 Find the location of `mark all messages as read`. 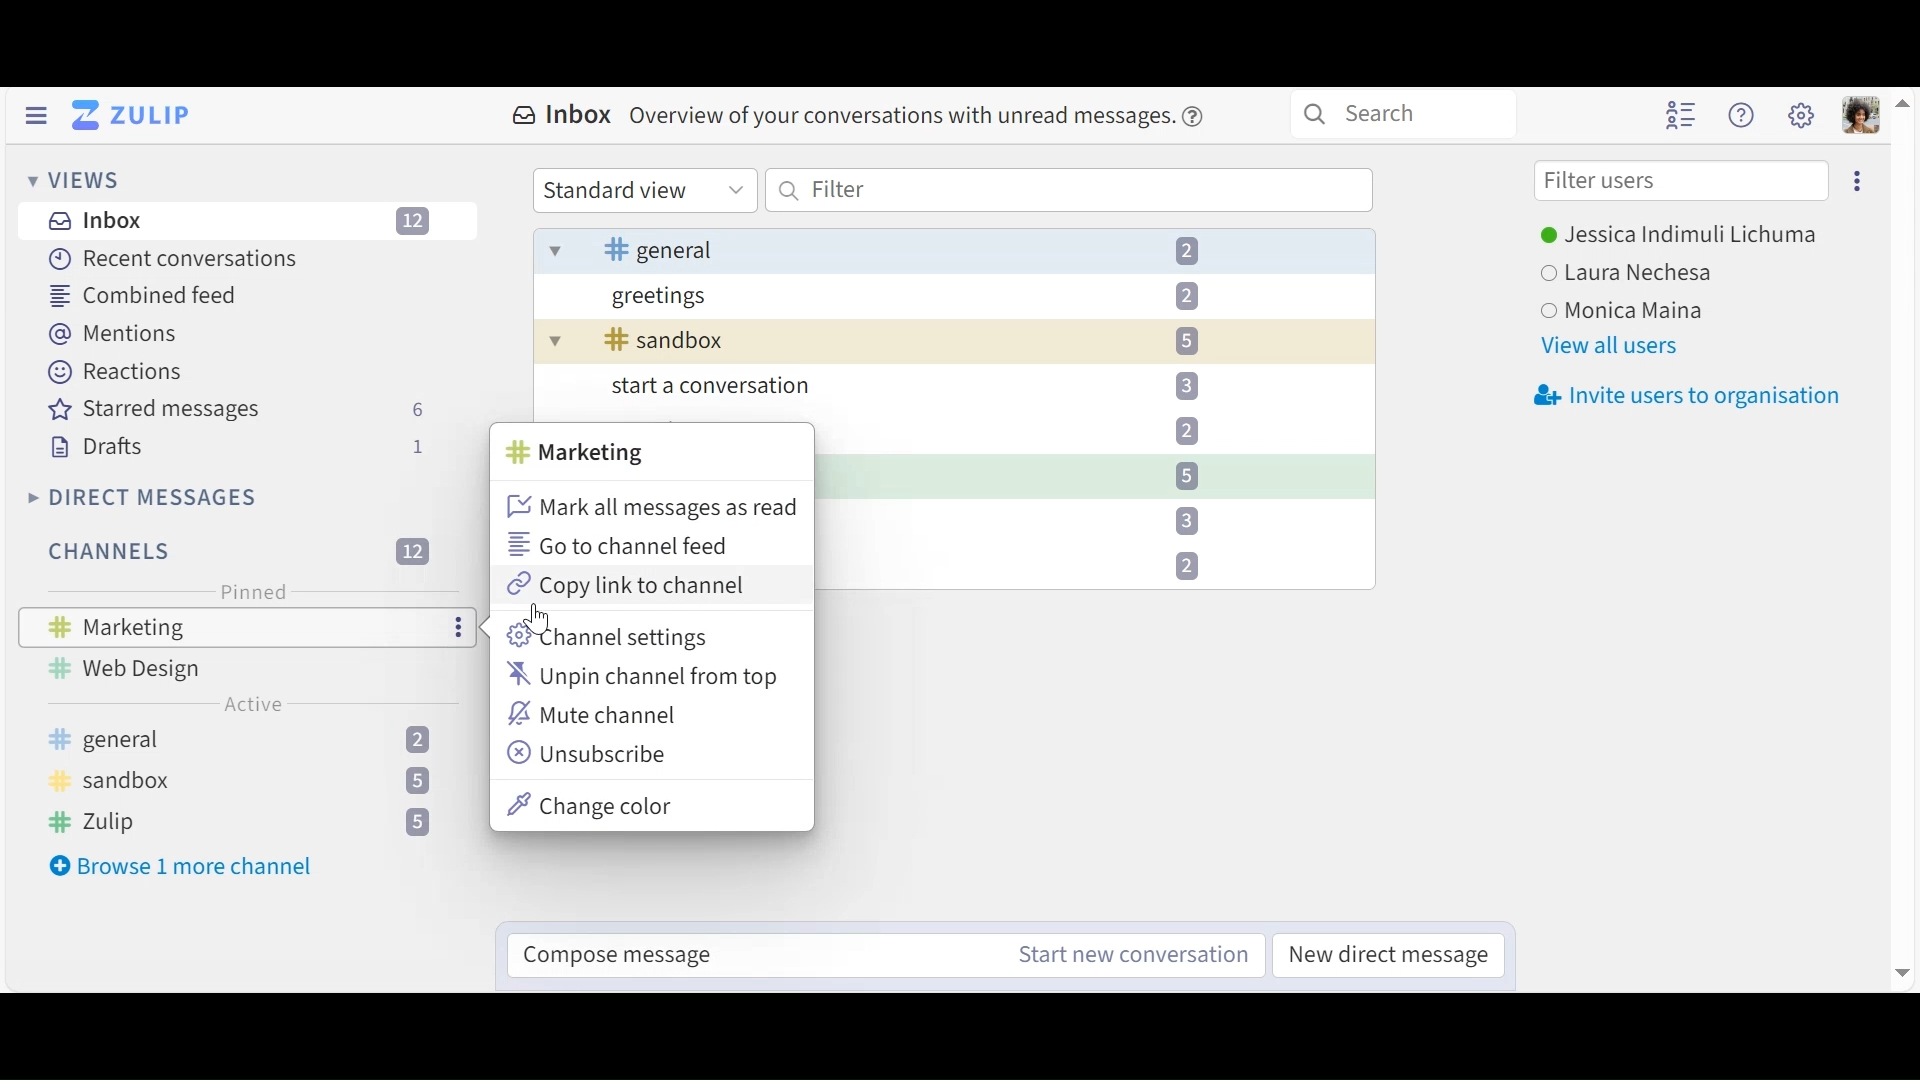

mark all messages as read is located at coordinates (651, 508).